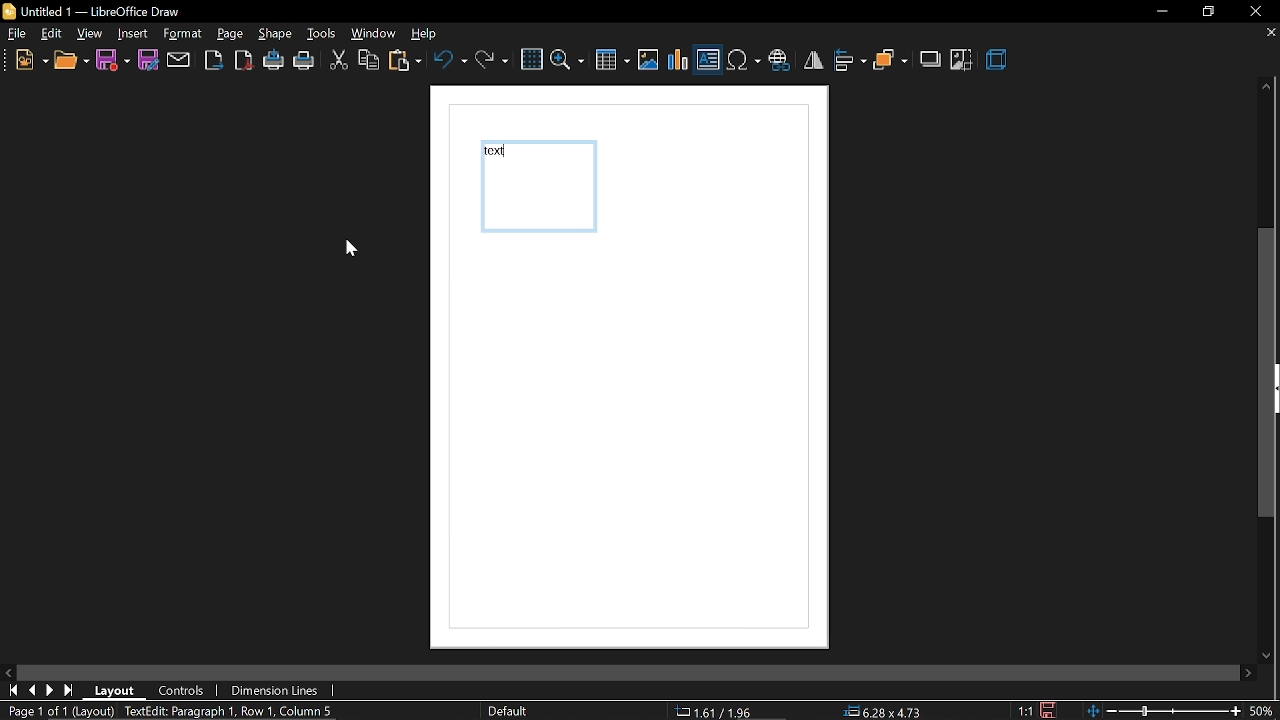 Image resolution: width=1280 pixels, height=720 pixels. What do you see at coordinates (58, 711) in the screenshot?
I see `current page` at bounding box center [58, 711].